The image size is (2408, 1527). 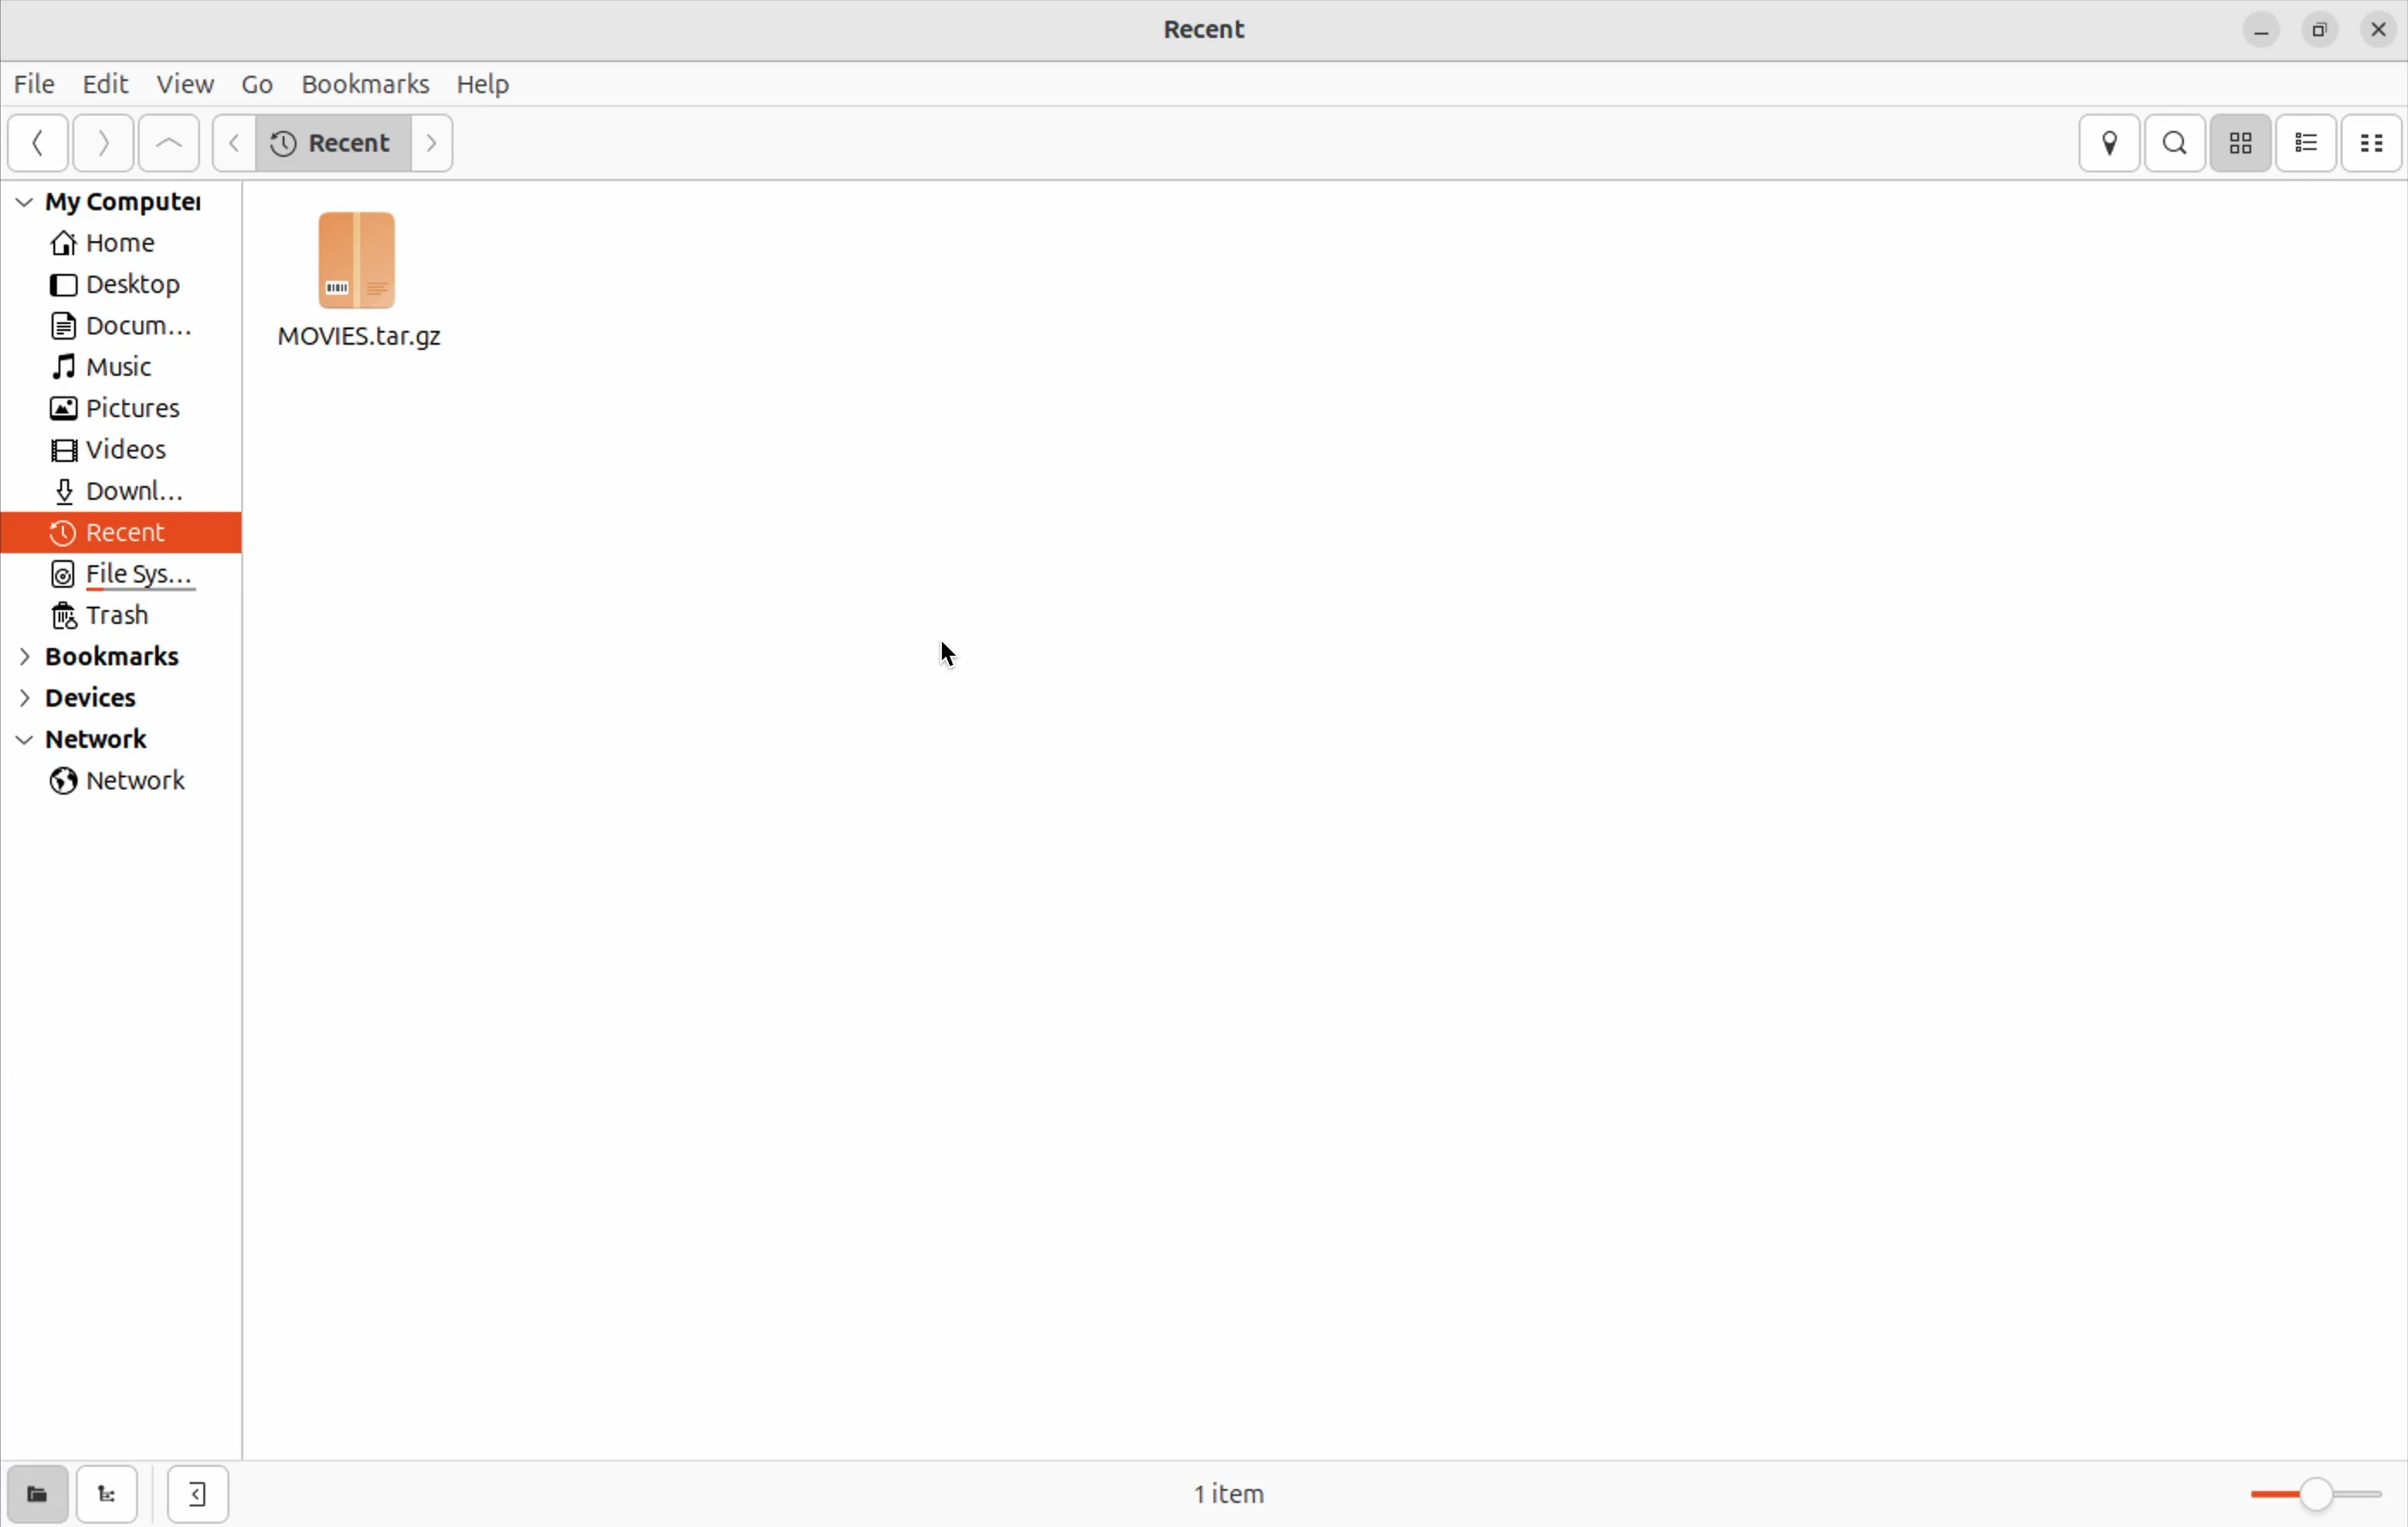 I want to click on recent, so click(x=337, y=143).